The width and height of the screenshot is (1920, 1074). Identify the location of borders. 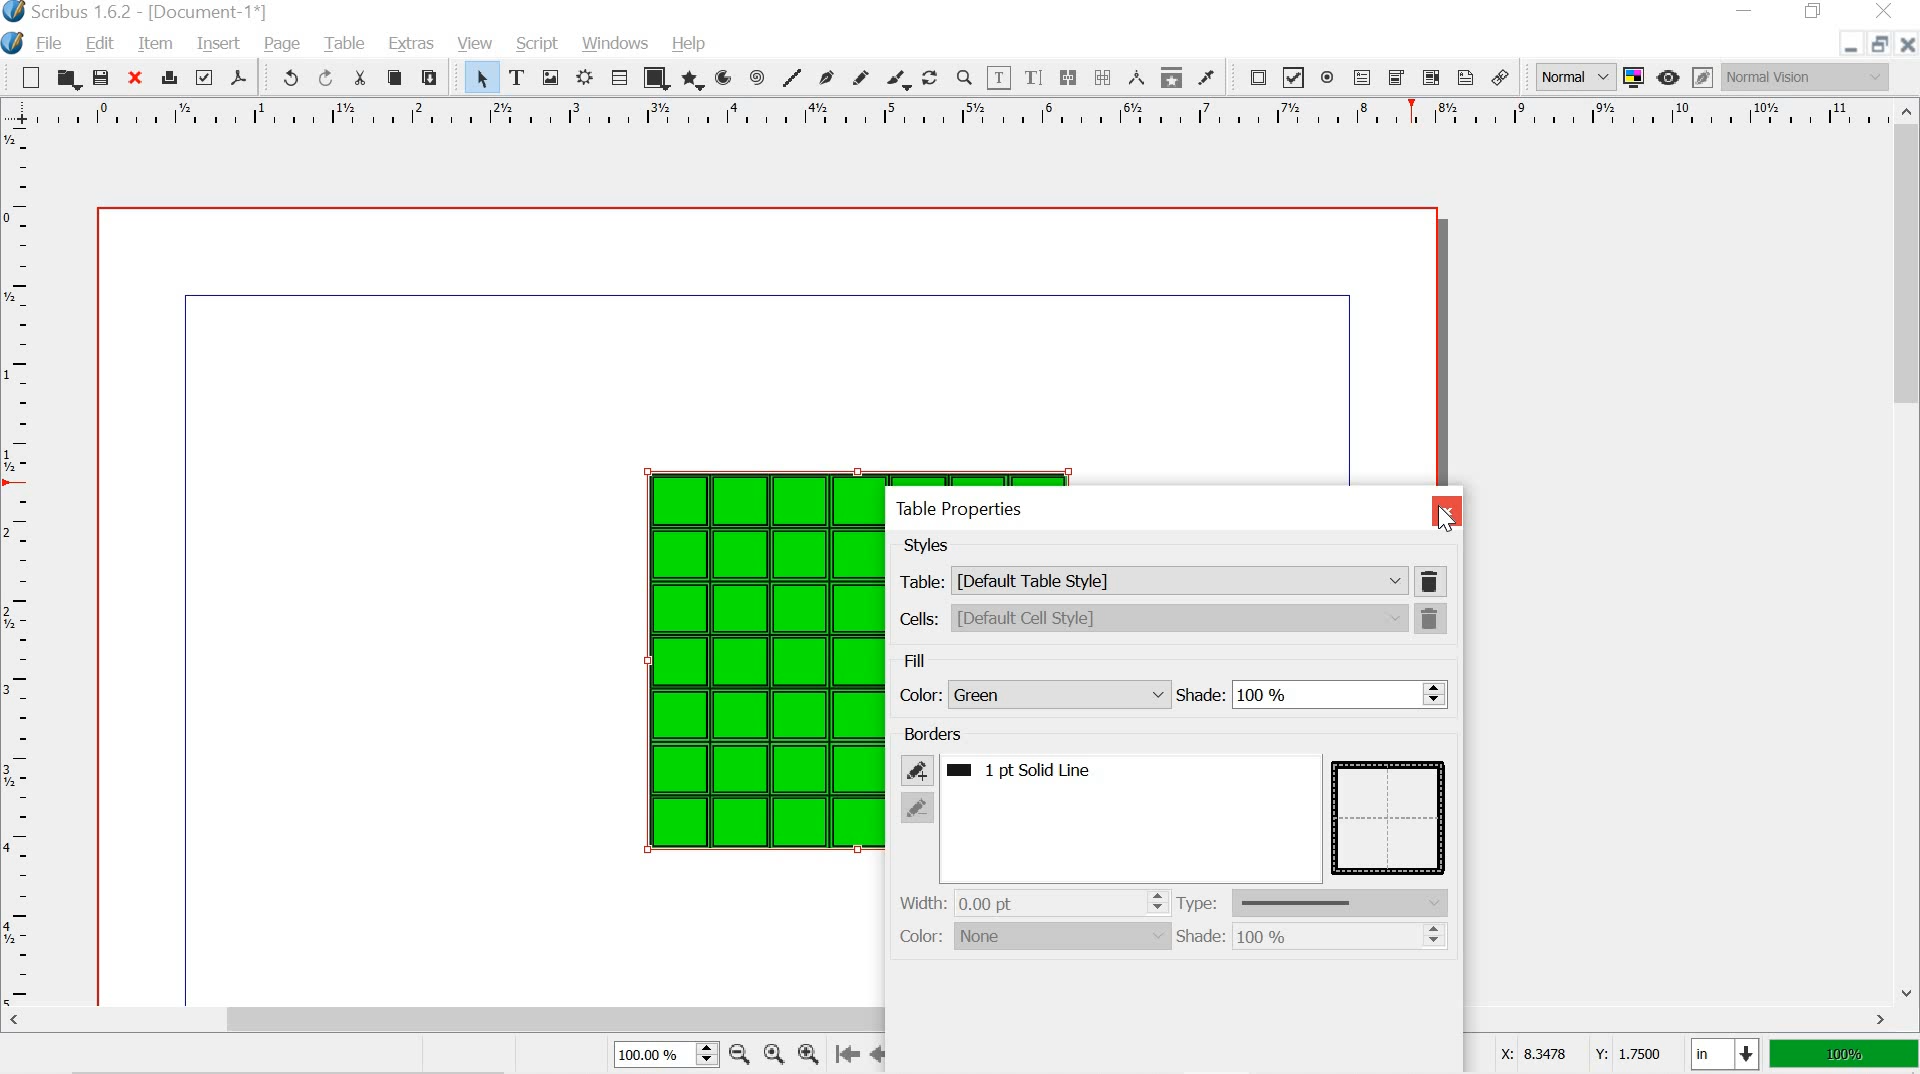
(924, 734).